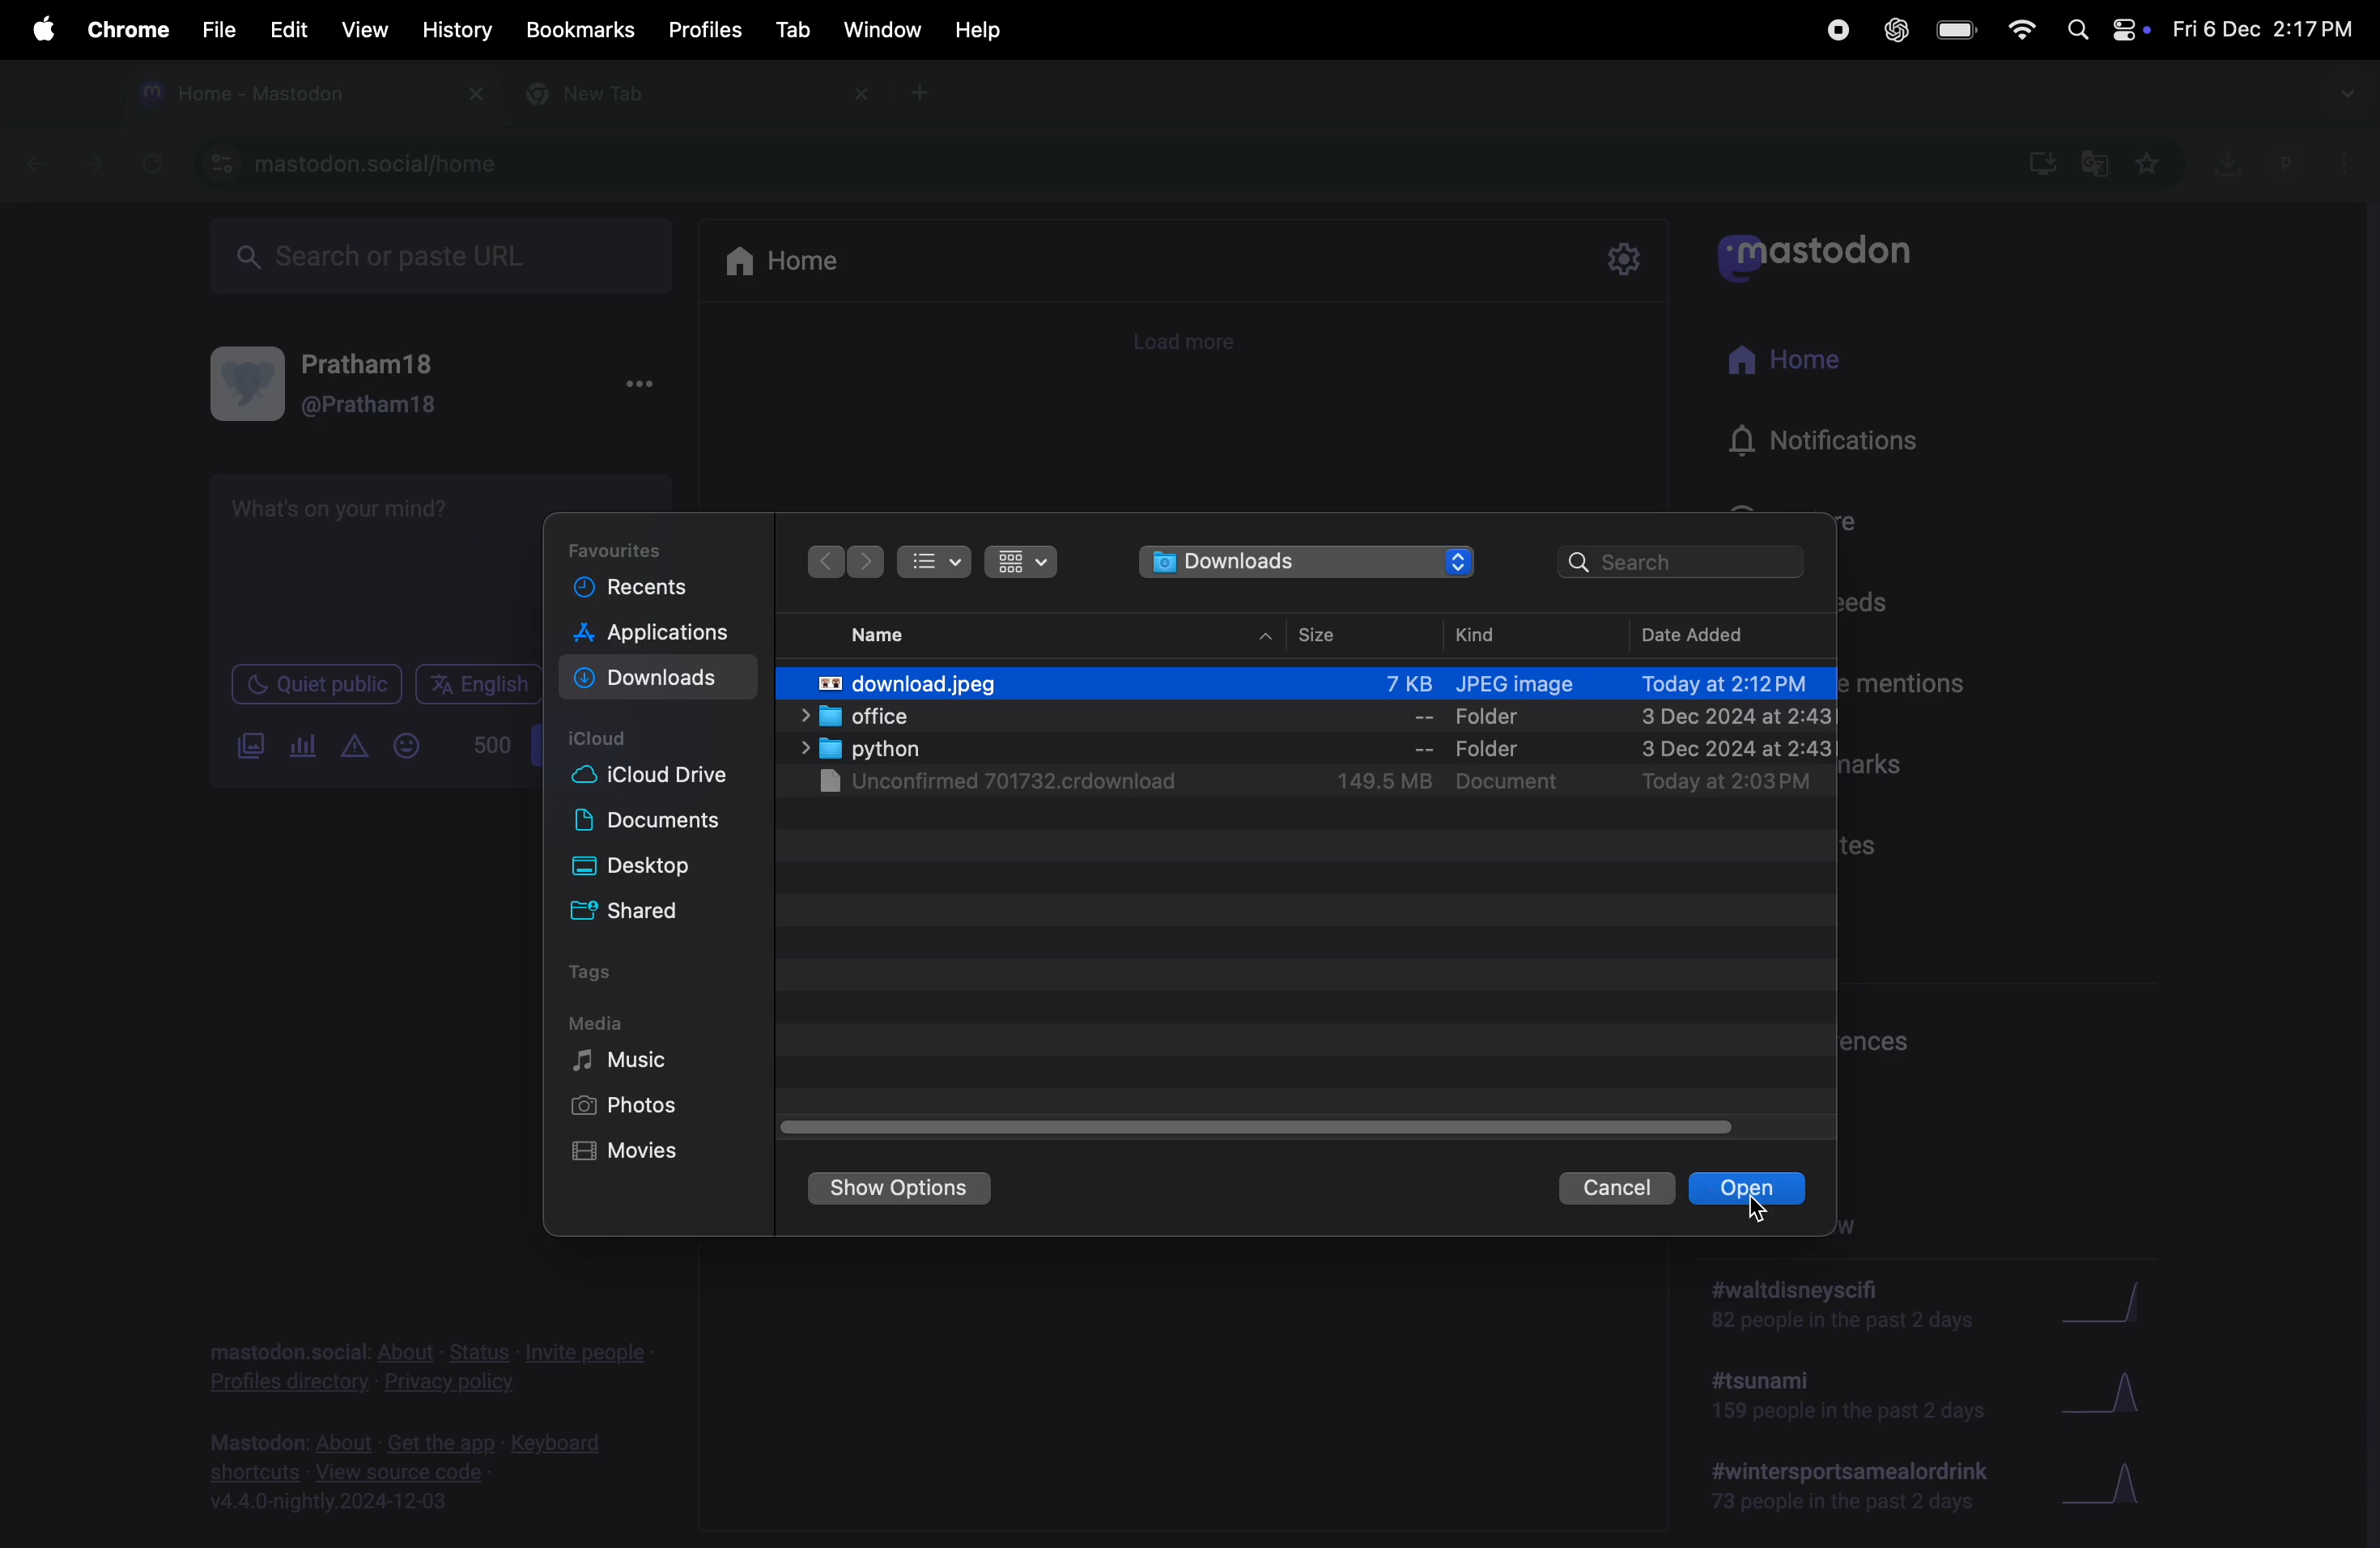 Image resolution: width=2380 pixels, height=1548 pixels. What do you see at coordinates (661, 825) in the screenshot?
I see `documents` at bounding box center [661, 825].